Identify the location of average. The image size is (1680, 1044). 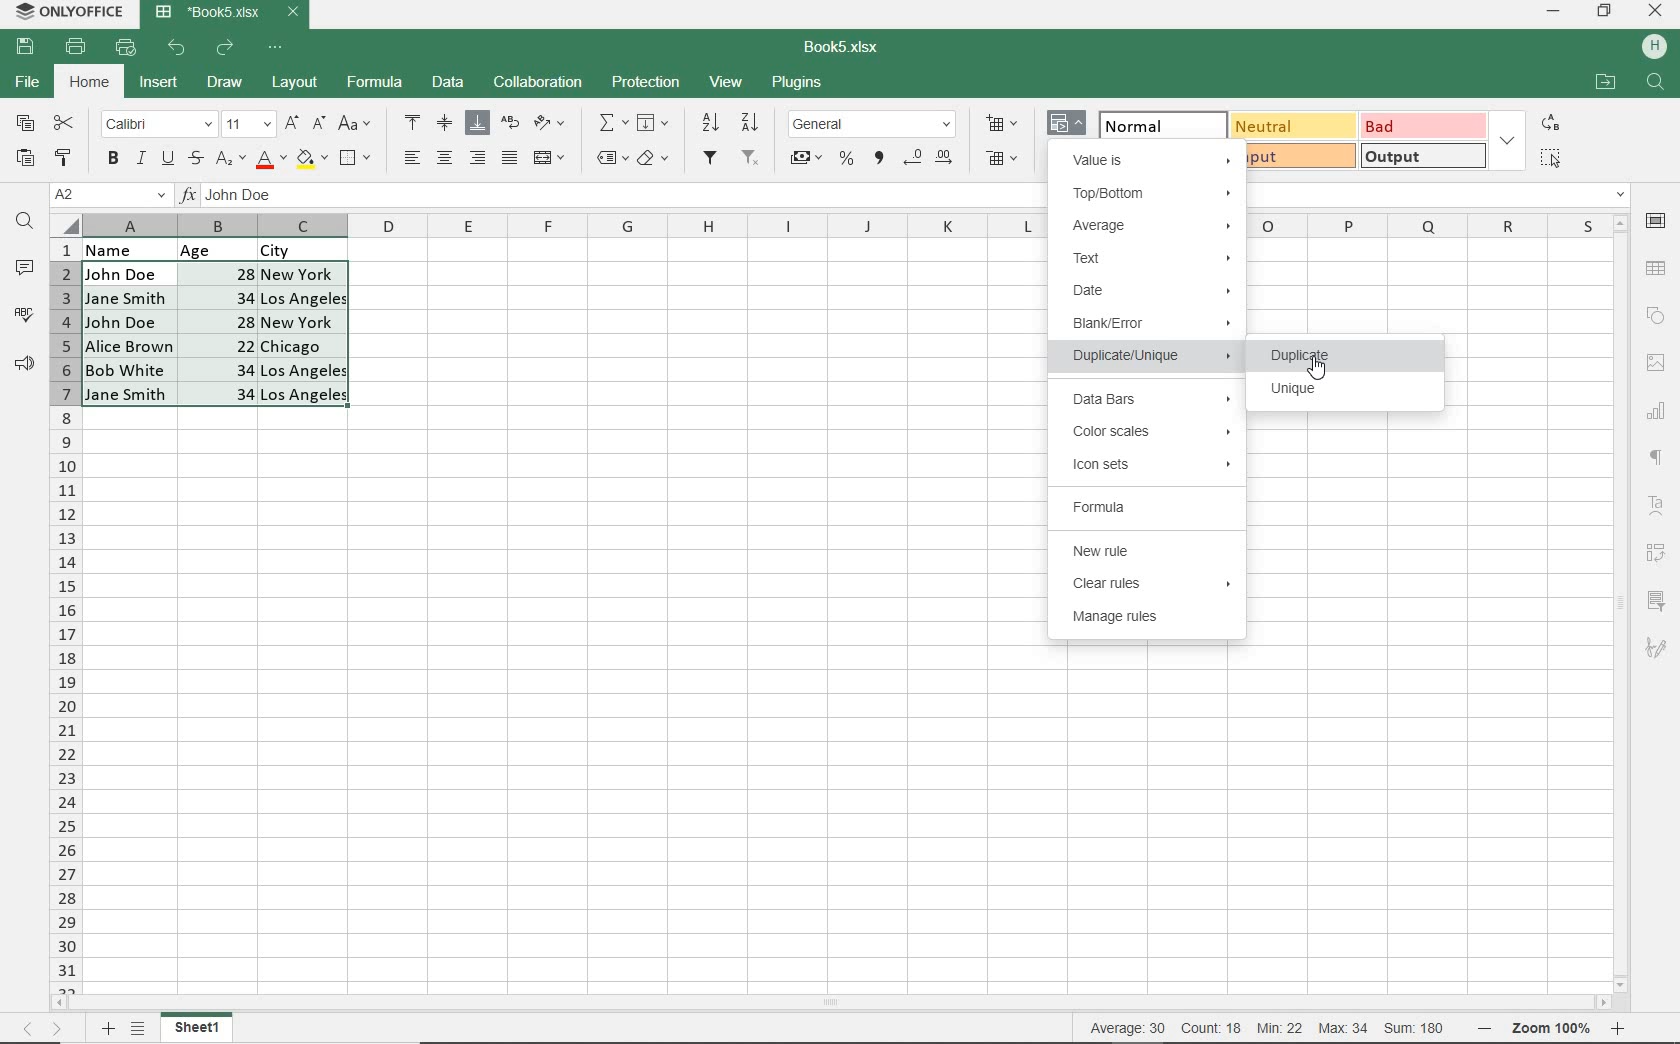
(1131, 1028).